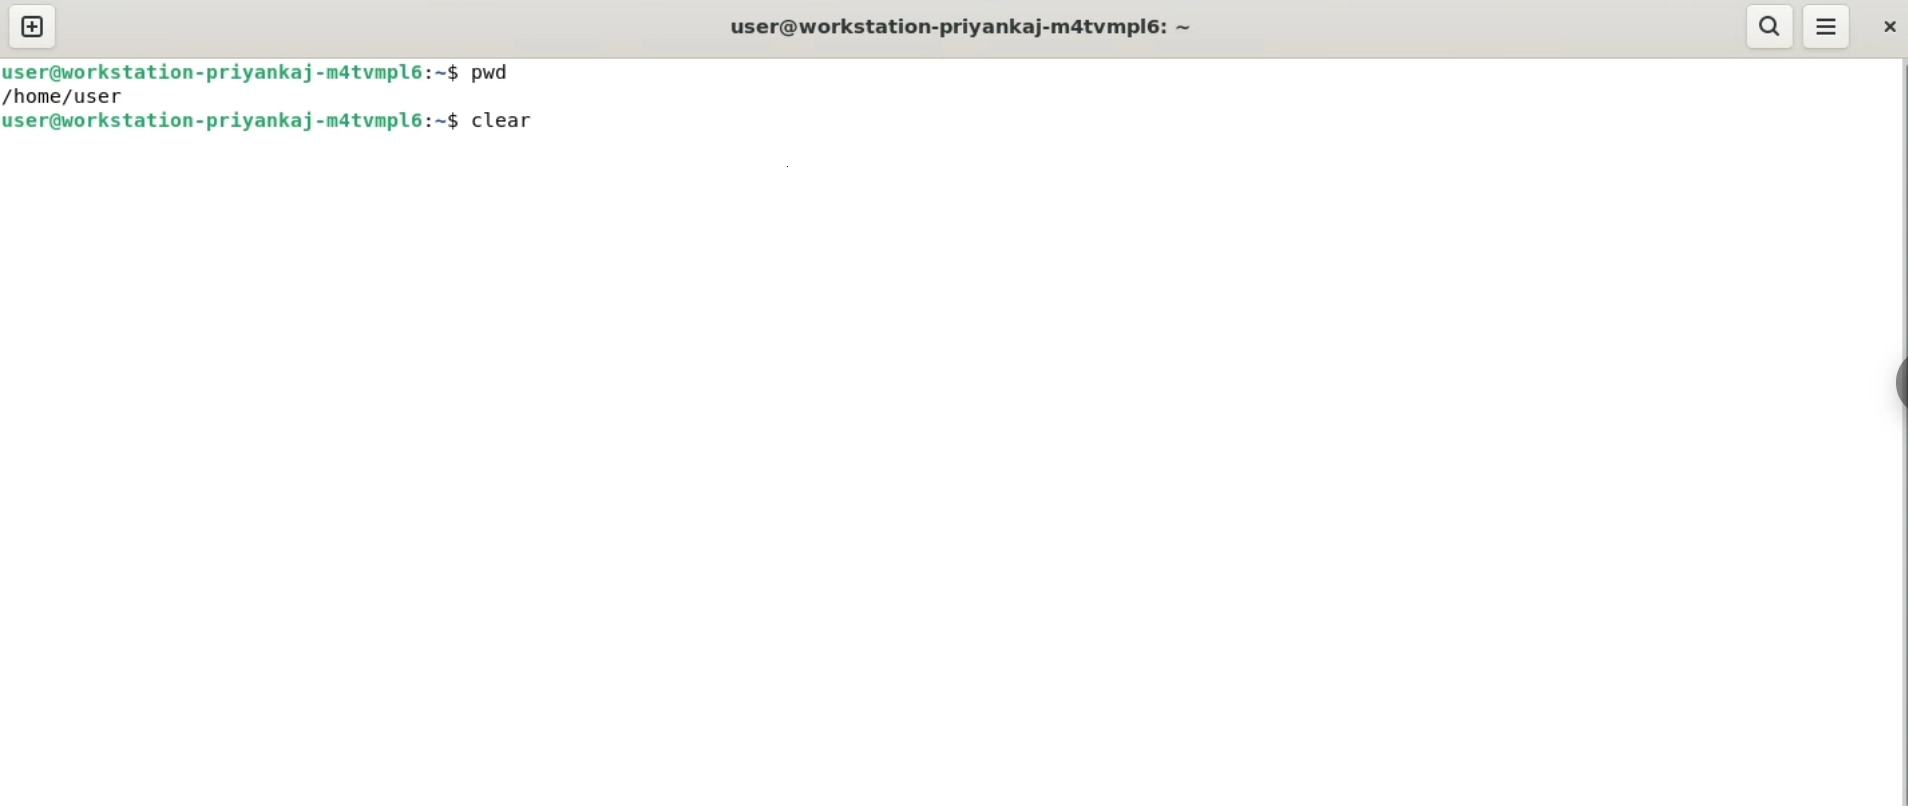 This screenshot has height=806, width=1908. Describe the element at coordinates (503, 119) in the screenshot. I see `clear` at that location.